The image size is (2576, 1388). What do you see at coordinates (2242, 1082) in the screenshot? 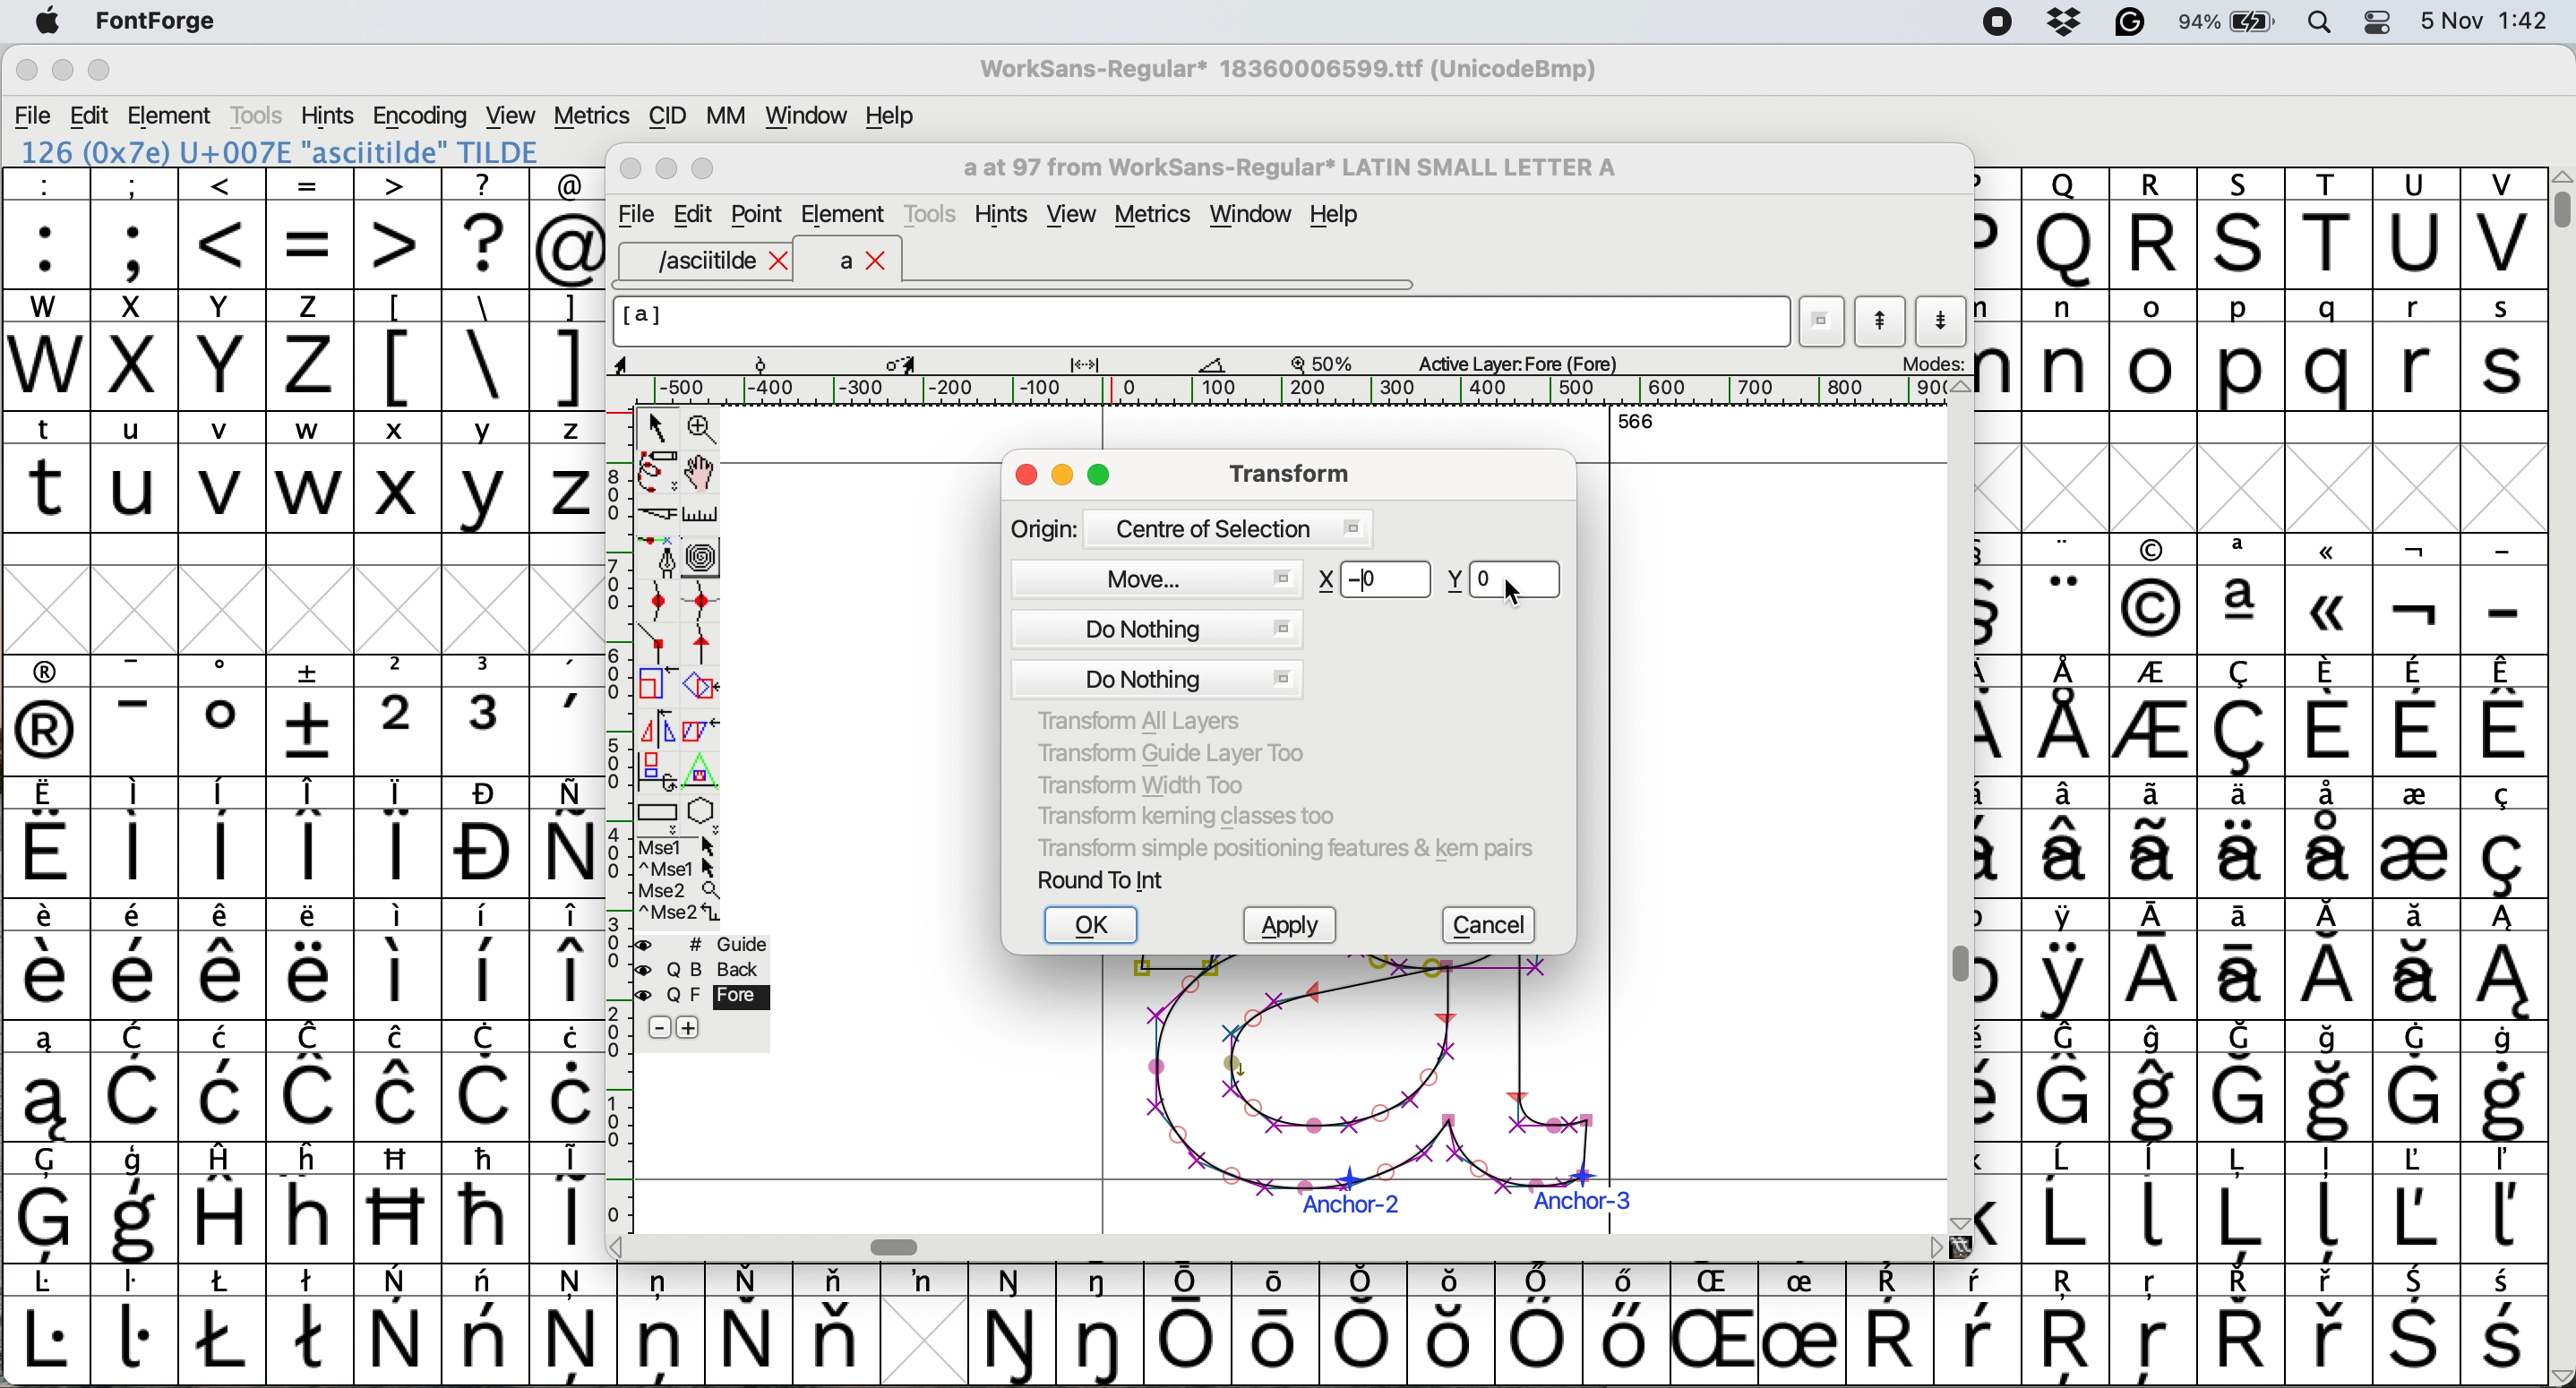
I see `symbol` at bounding box center [2242, 1082].